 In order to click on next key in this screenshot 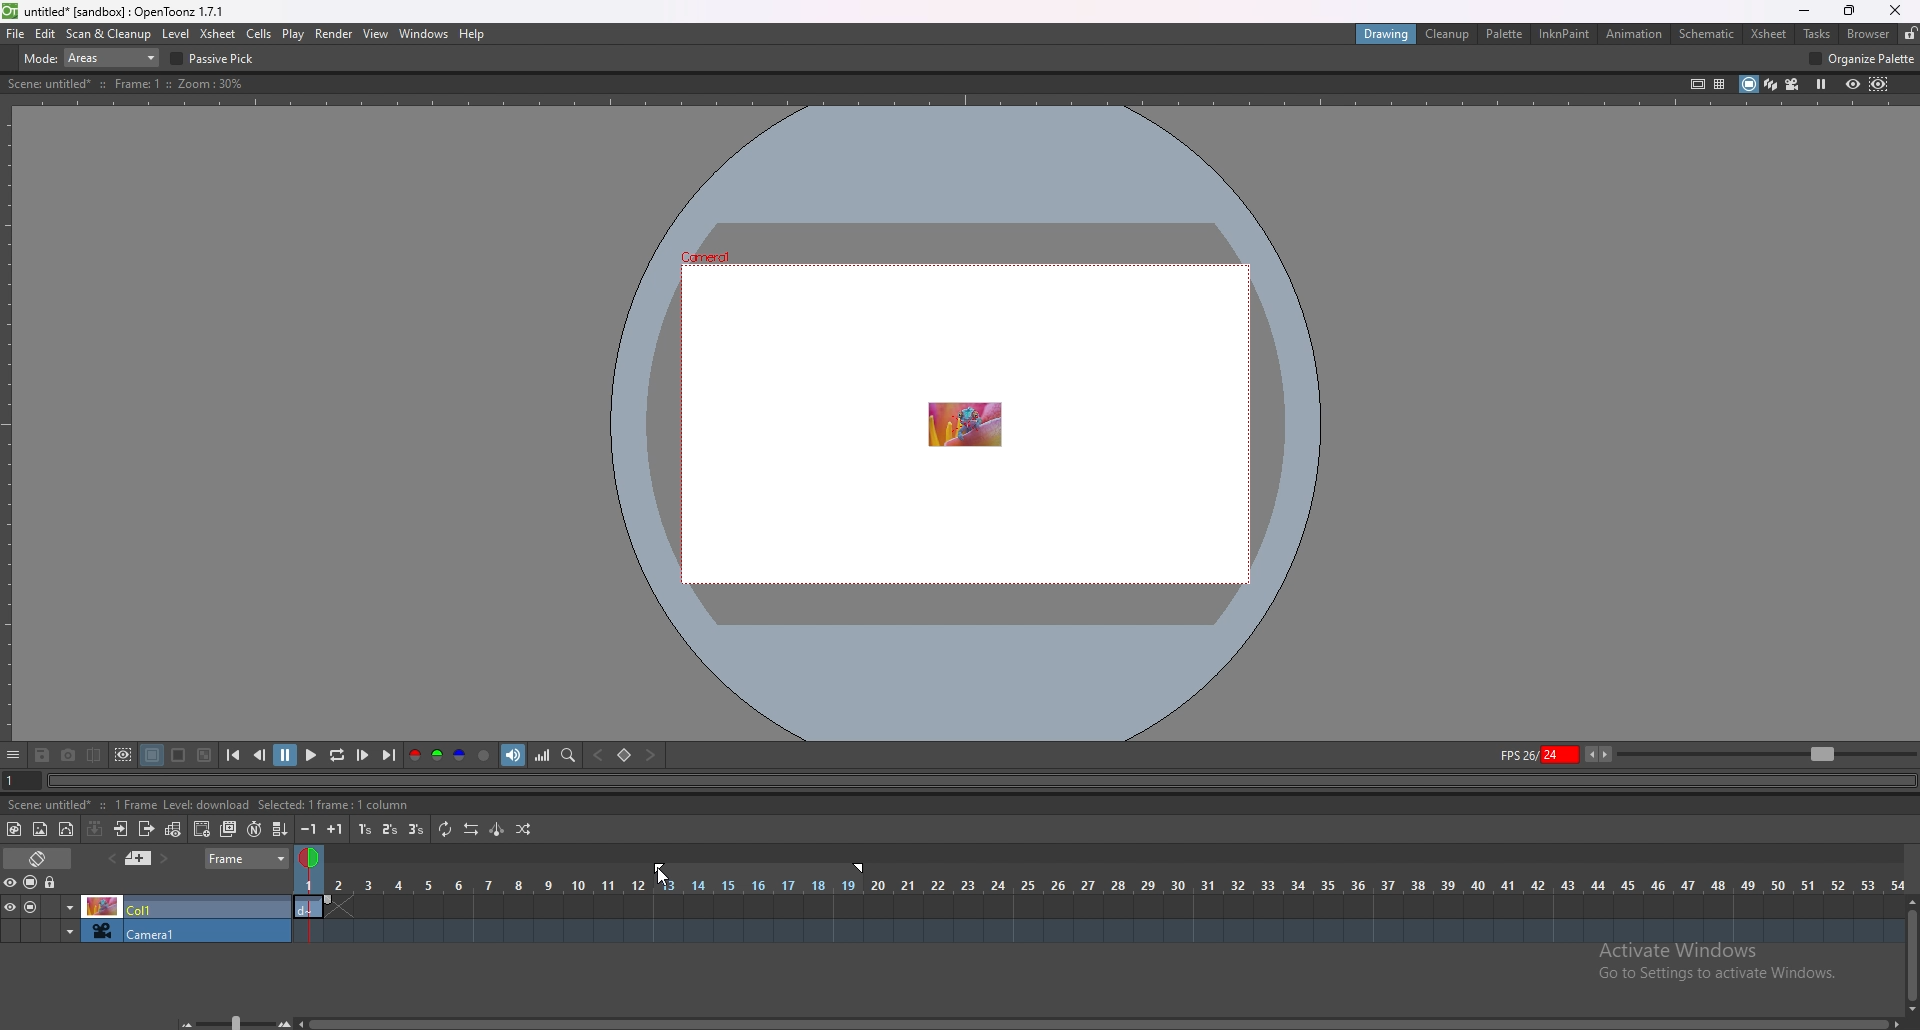, I will do `click(649, 754)`.